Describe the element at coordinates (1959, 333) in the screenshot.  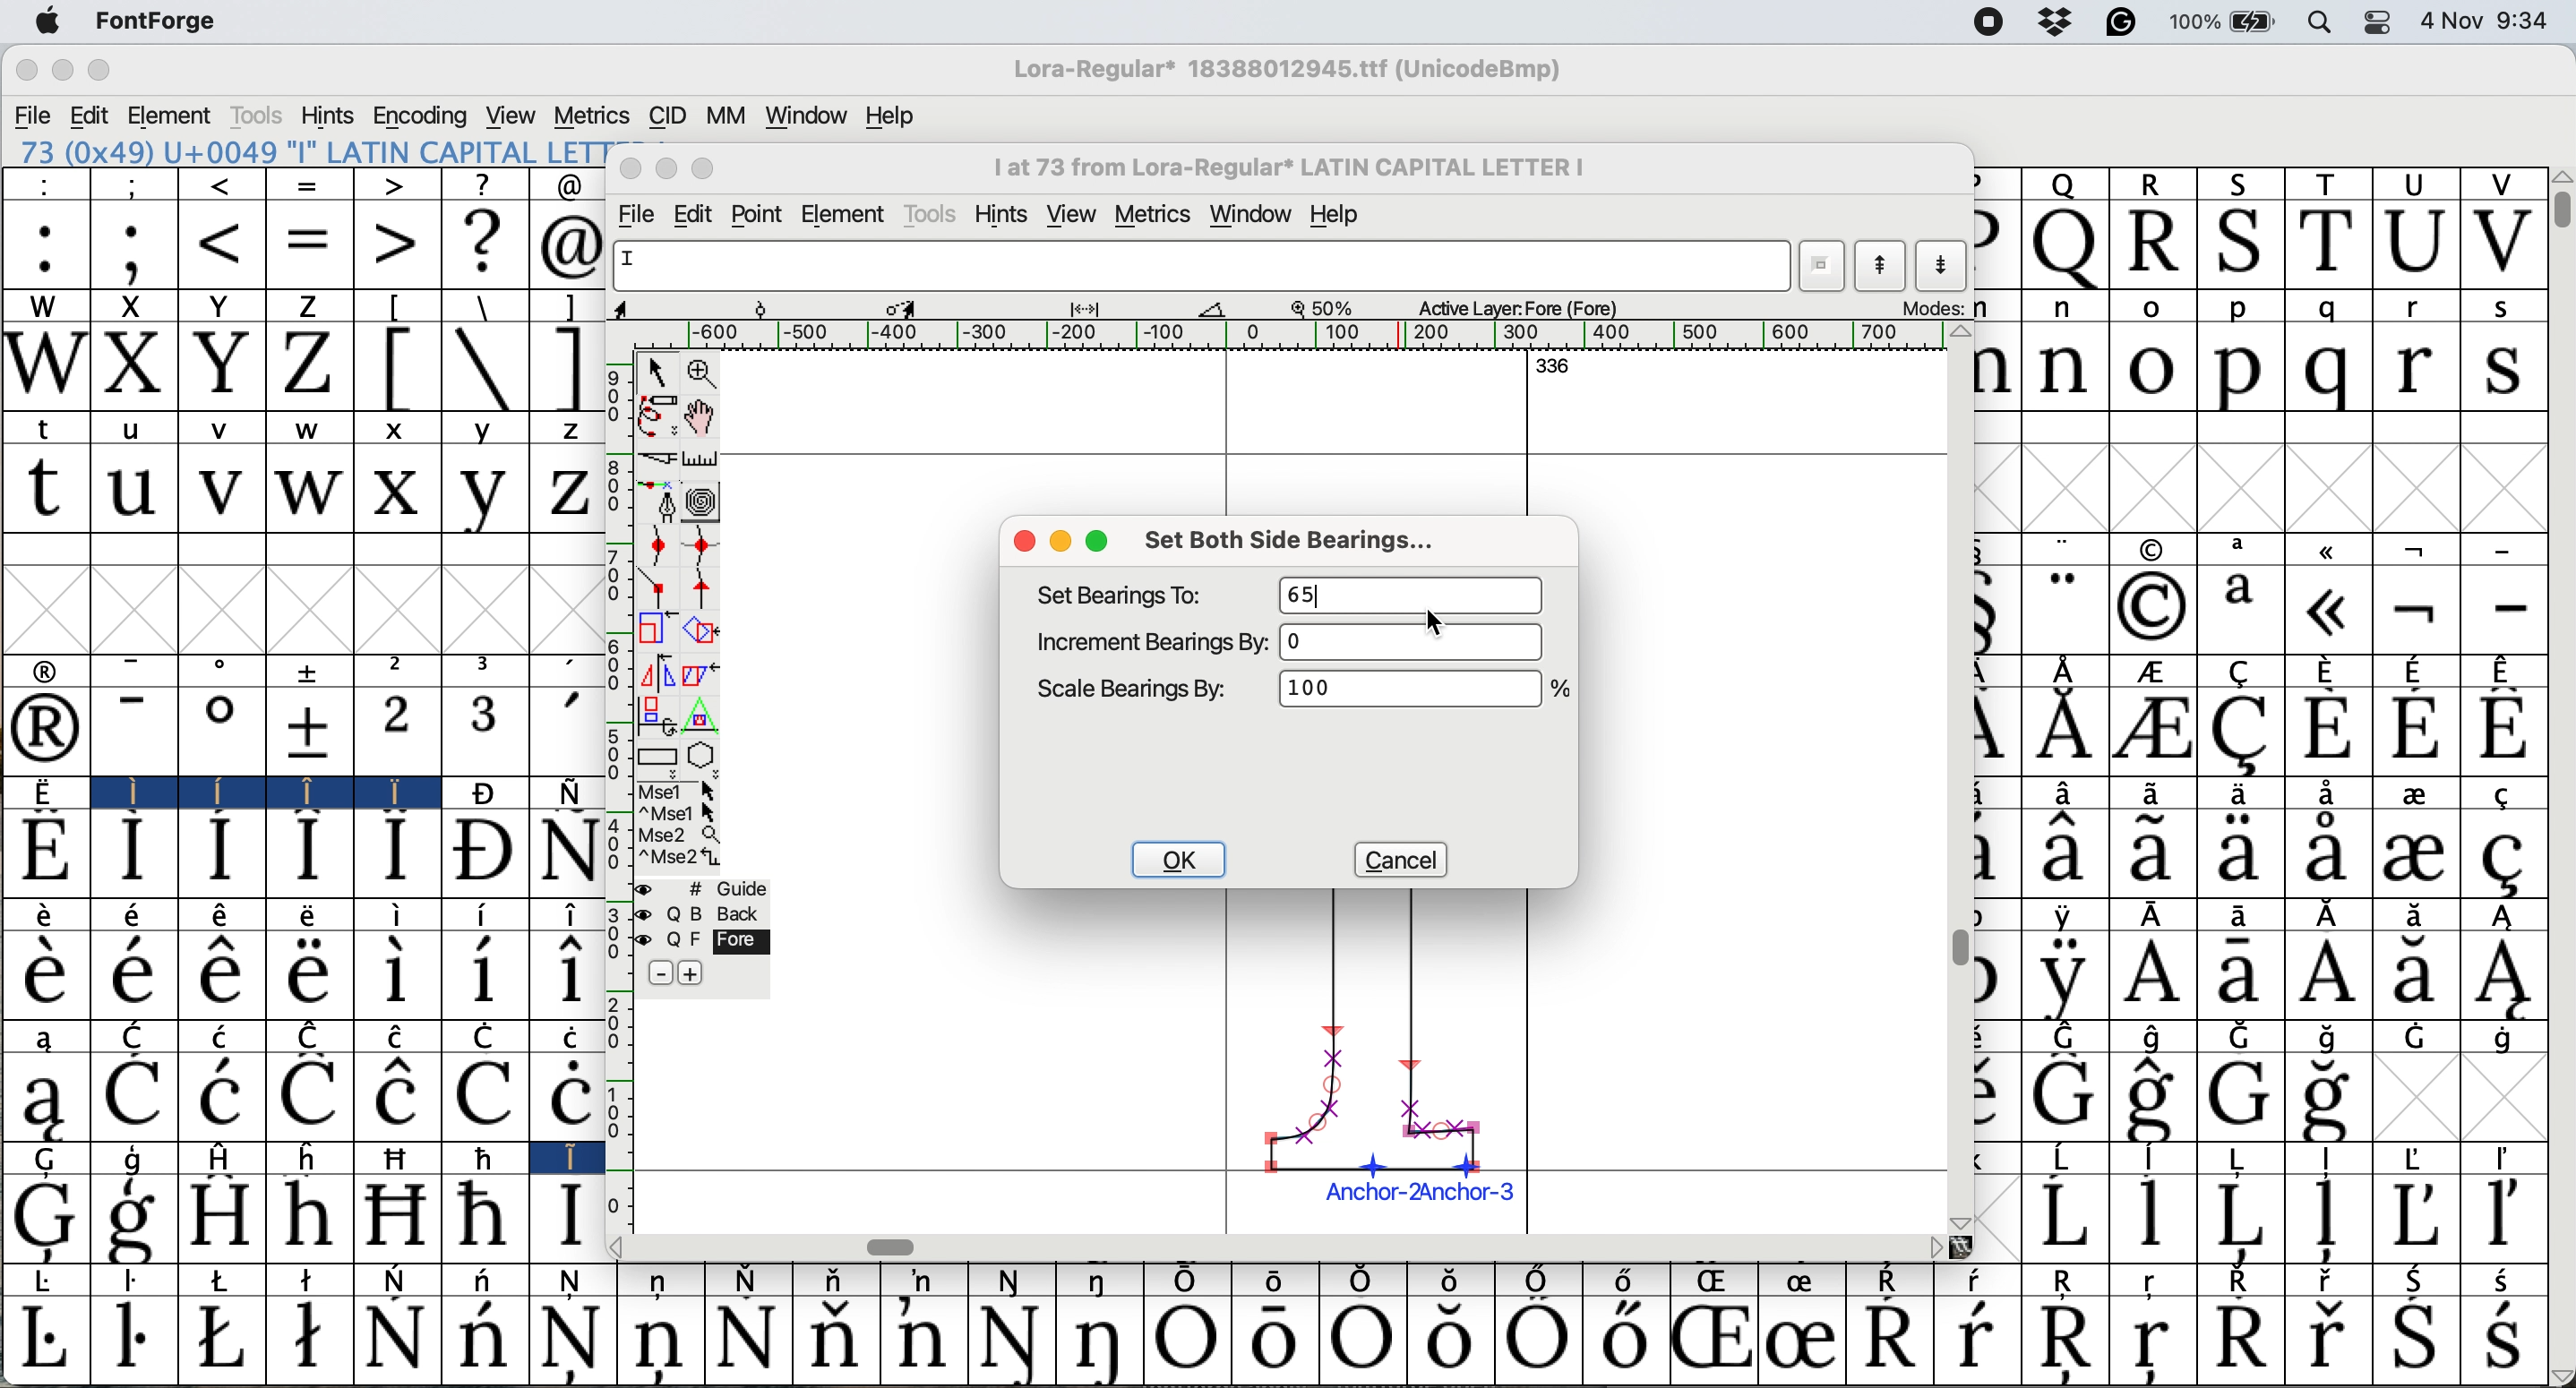
I see `` at that location.